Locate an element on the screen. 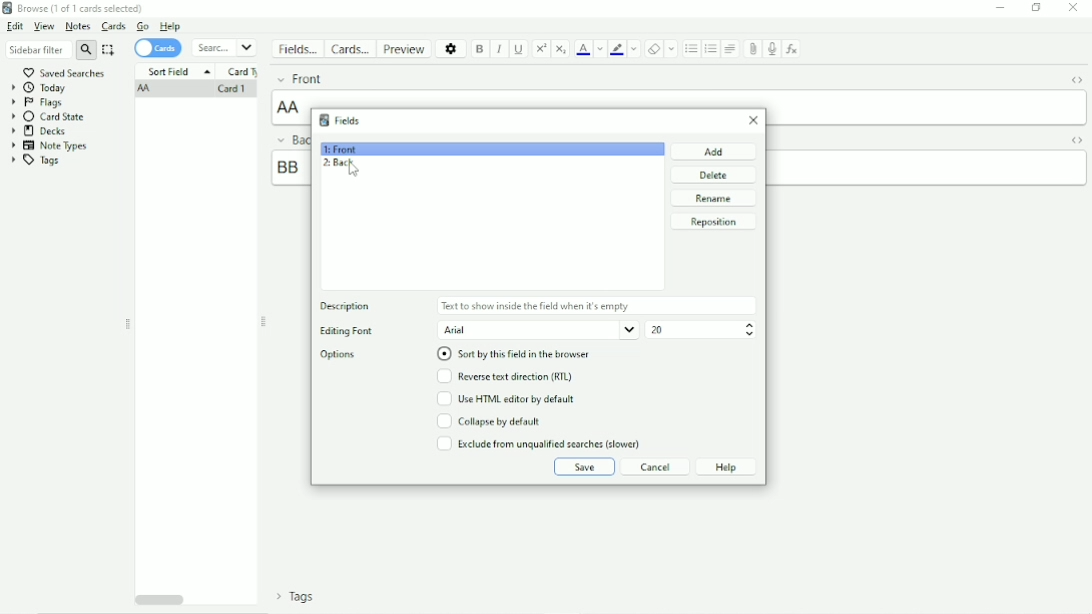 This screenshot has height=614, width=1092. Superscript is located at coordinates (541, 49).